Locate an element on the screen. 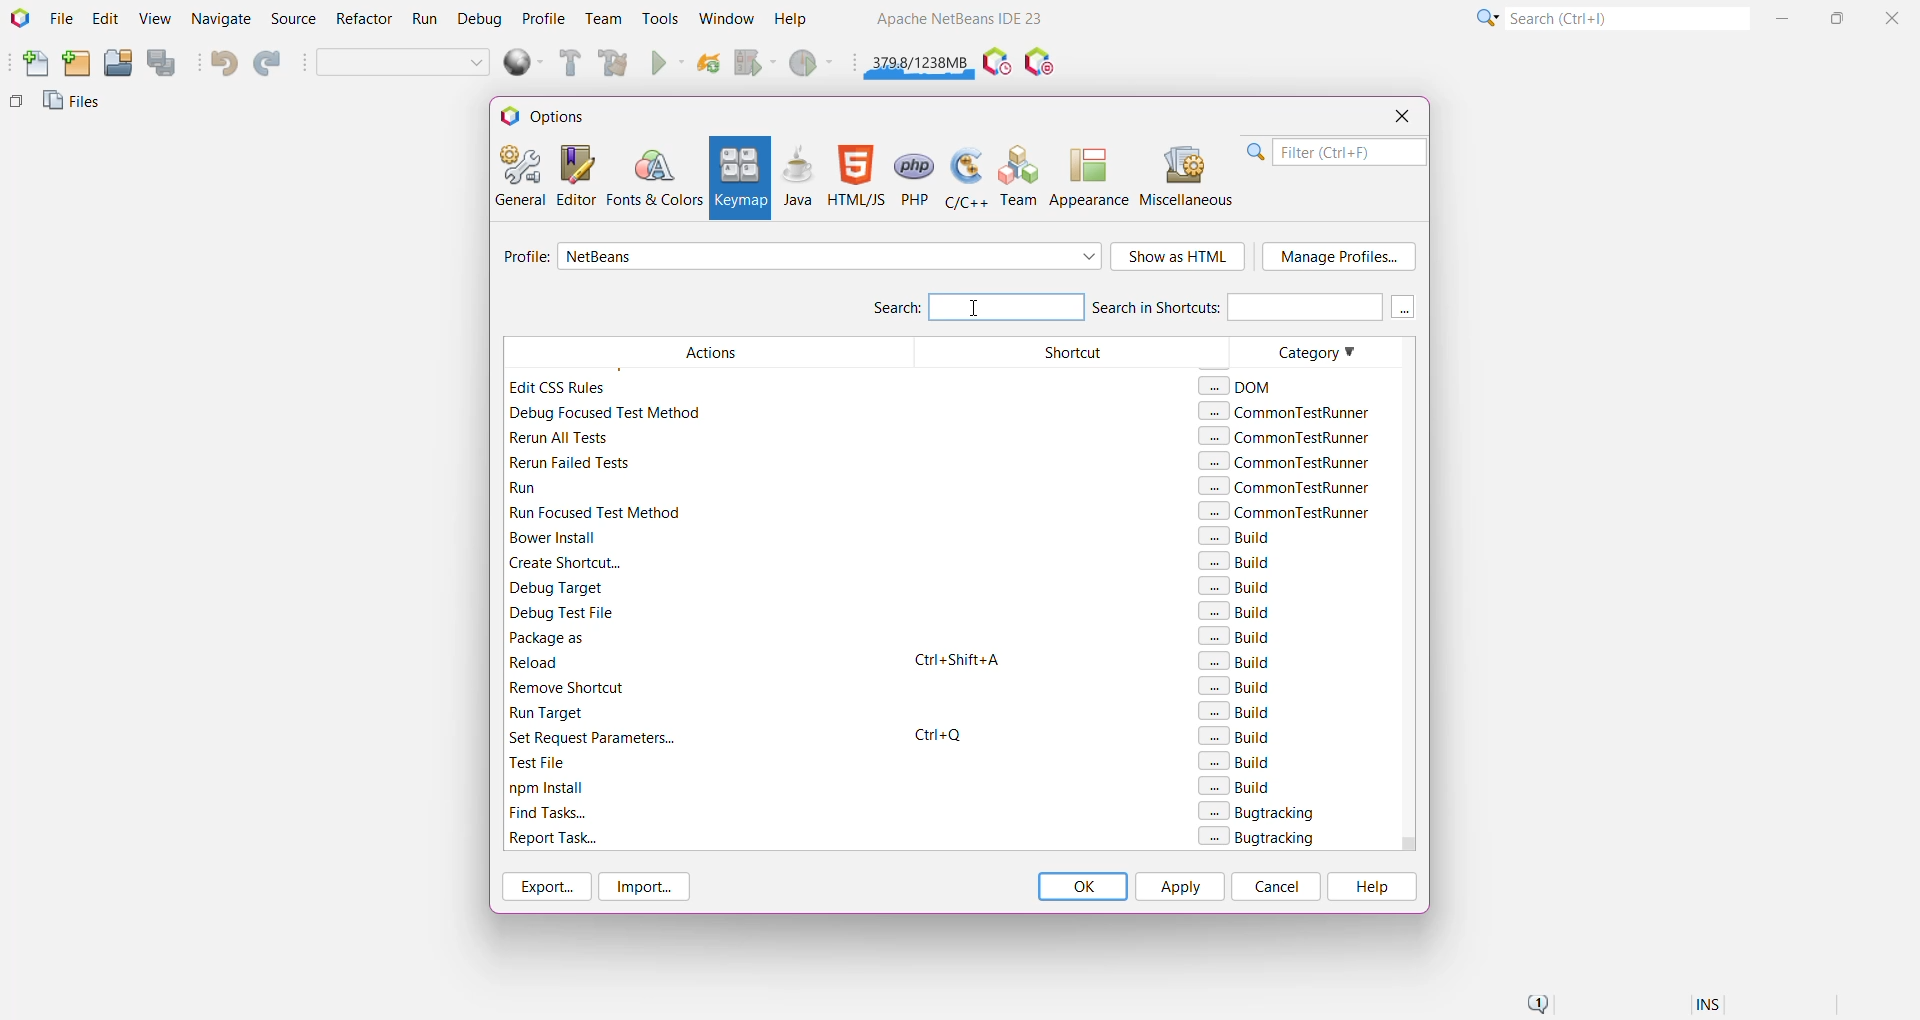 The width and height of the screenshot is (1920, 1020). Redo is located at coordinates (270, 64).